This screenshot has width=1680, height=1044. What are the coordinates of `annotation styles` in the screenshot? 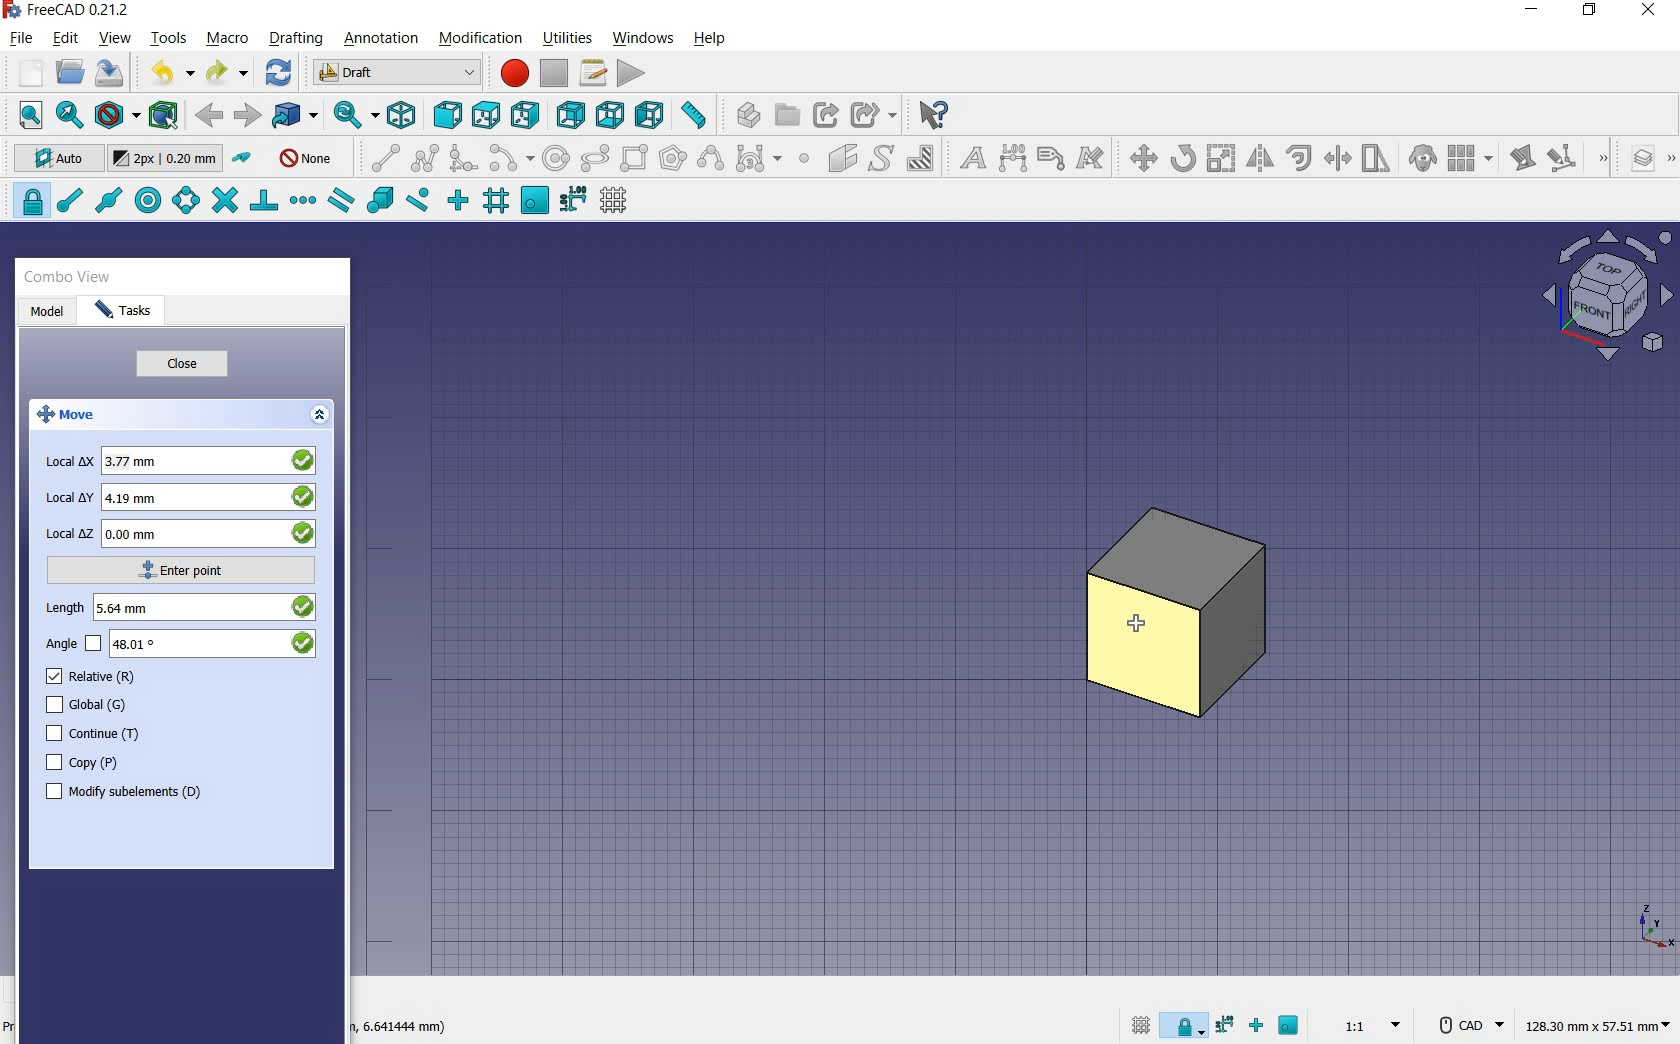 It's located at (1092, 160).